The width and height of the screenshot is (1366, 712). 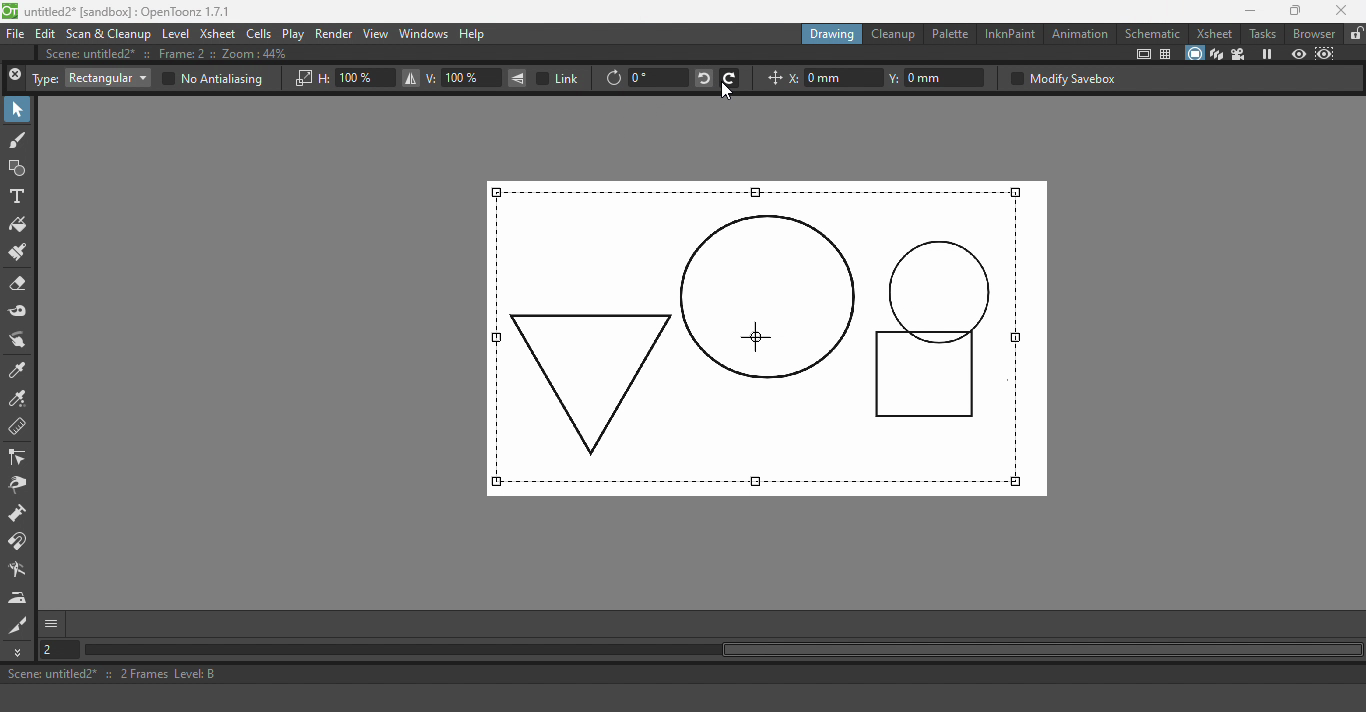 I want to click on Style picker tool, so click(x=20, y=370).